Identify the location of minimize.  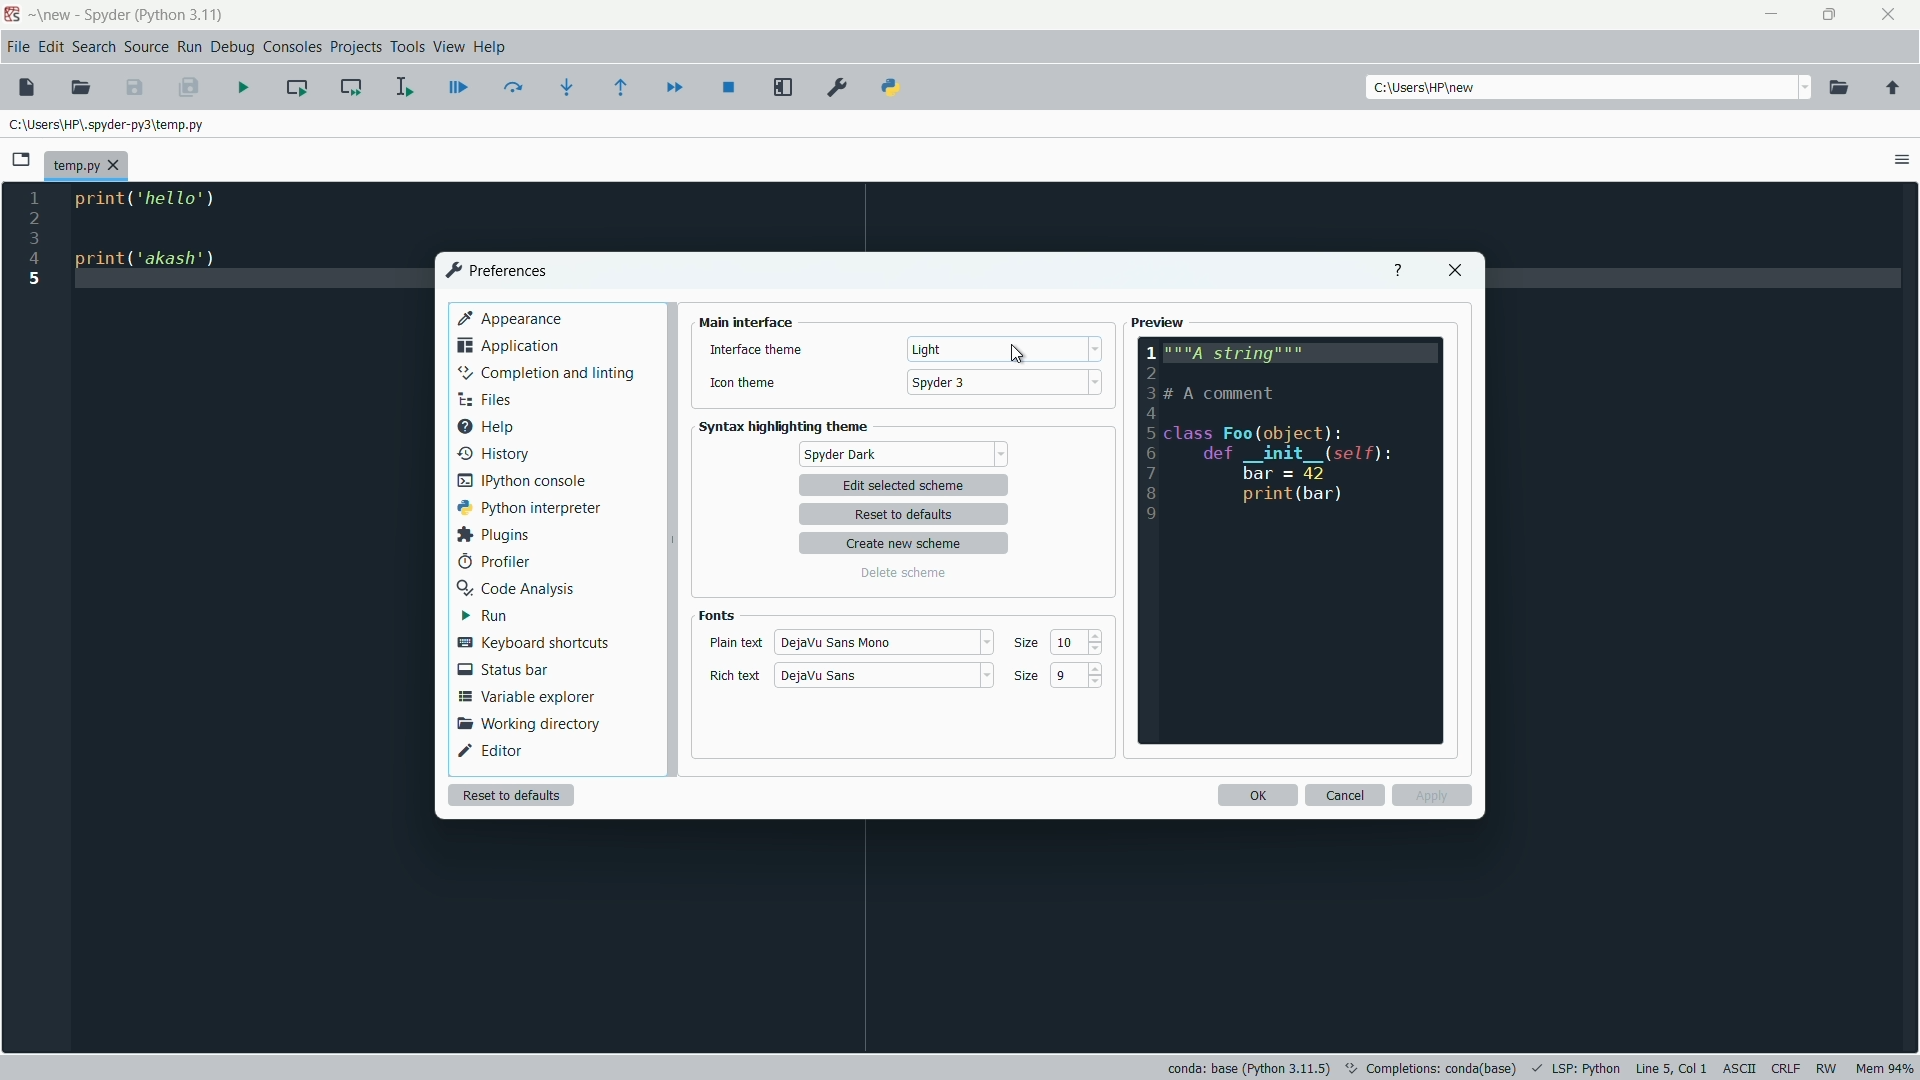
(1772, 17).